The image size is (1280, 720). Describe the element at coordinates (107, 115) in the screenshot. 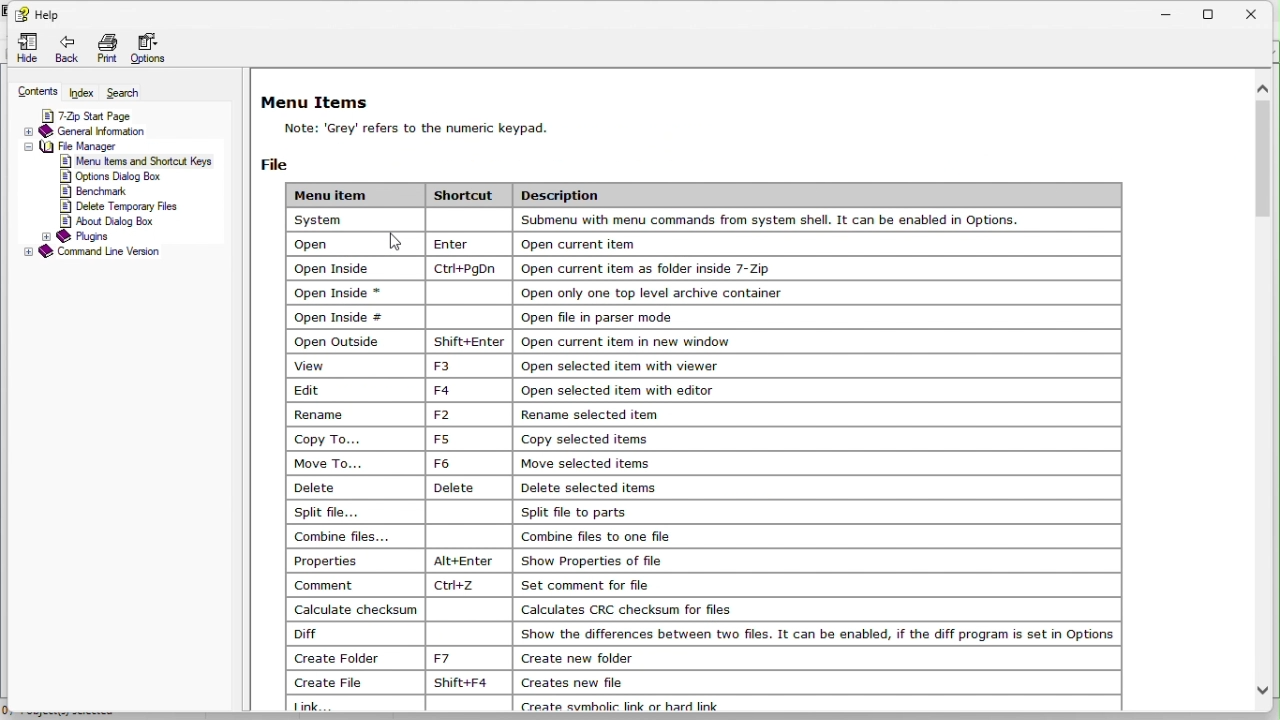

I see `7 zip start page` at that location.